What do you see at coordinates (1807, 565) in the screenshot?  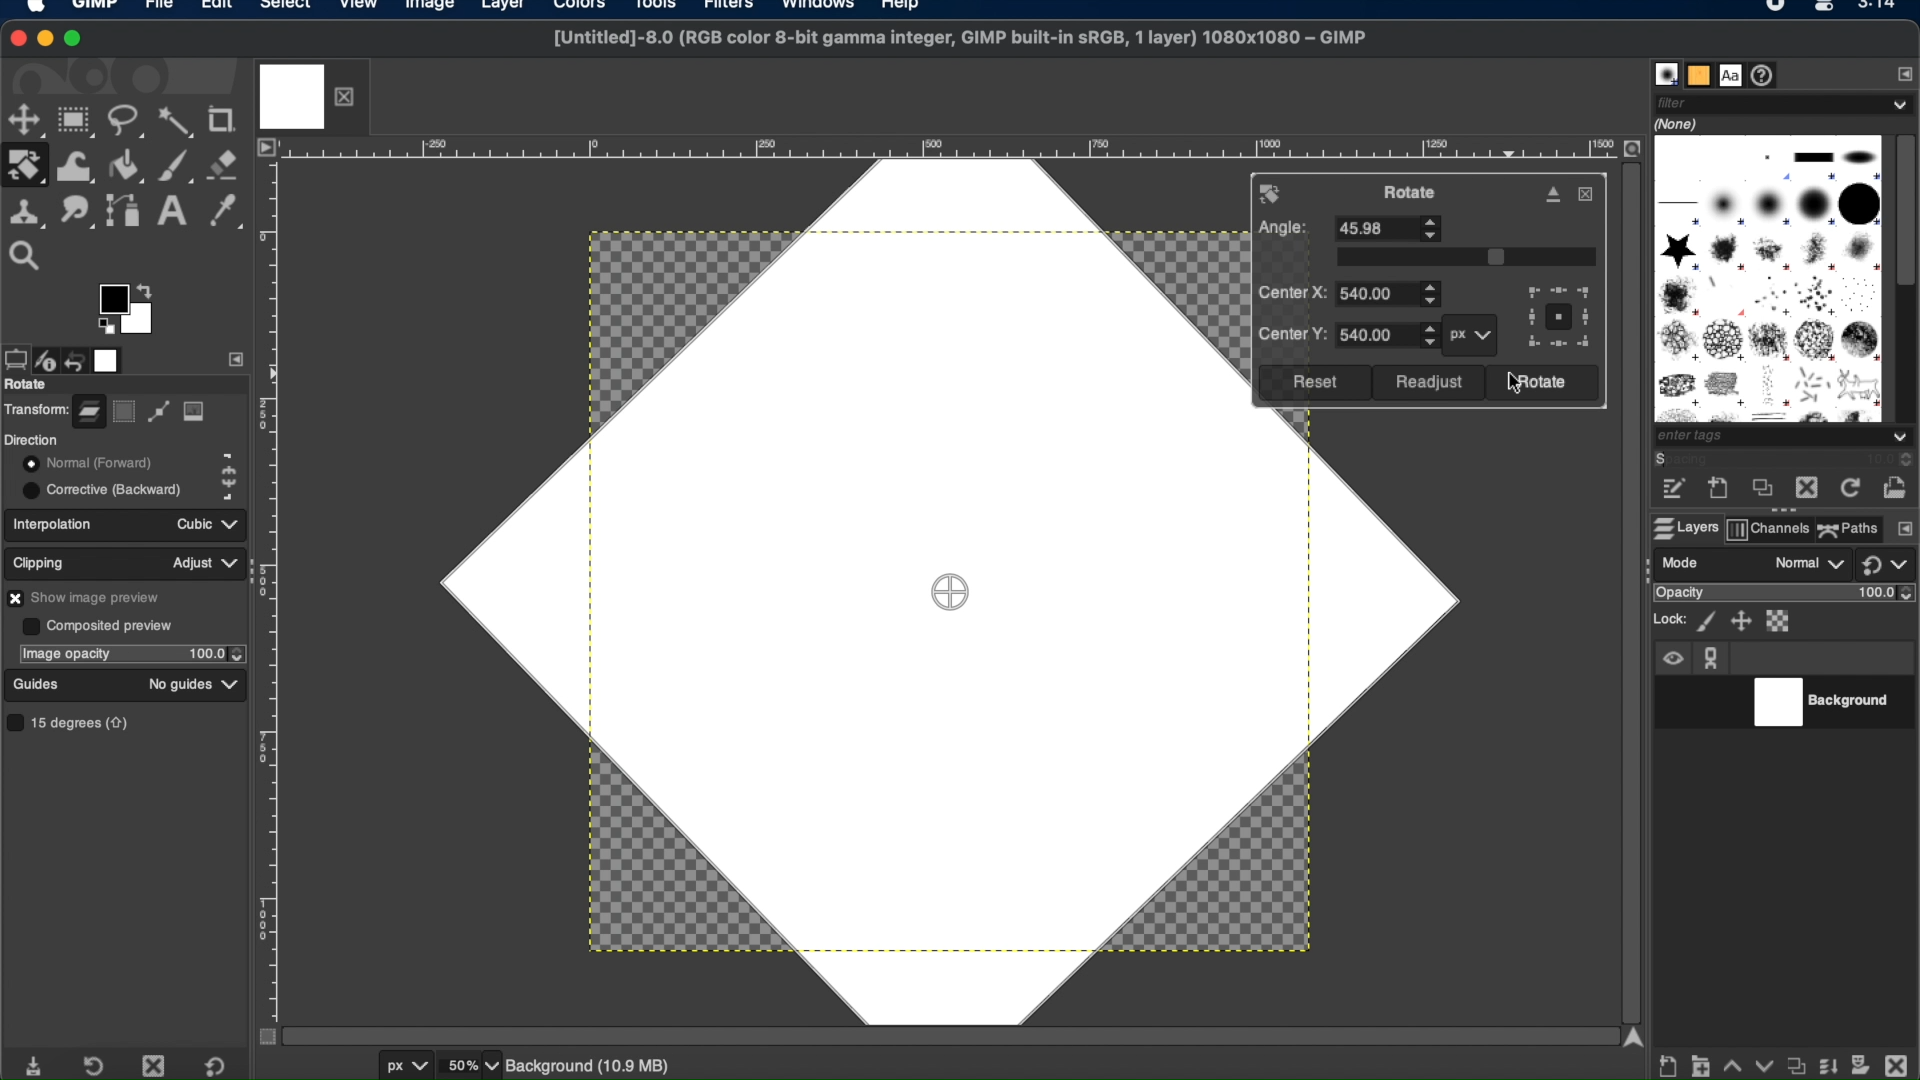 I see `normal drop down` at bounding box center [1807, 565].